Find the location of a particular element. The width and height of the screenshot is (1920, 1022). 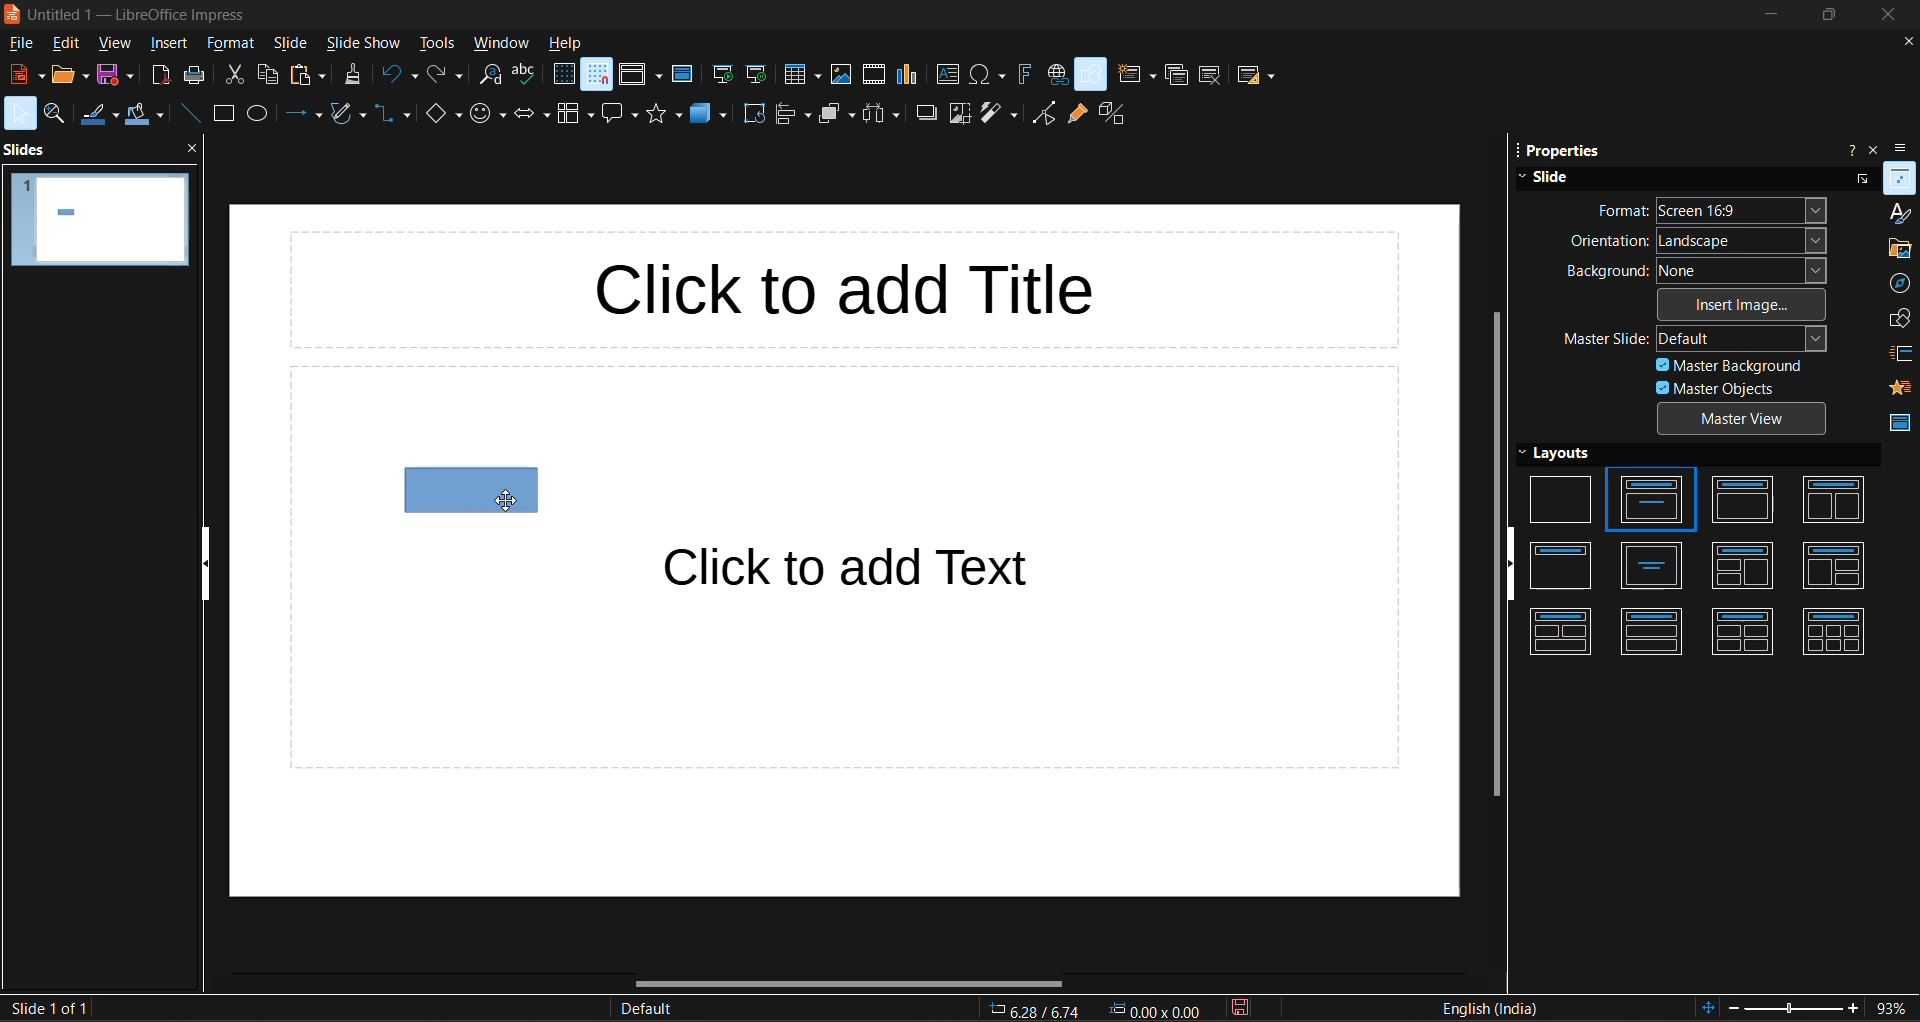

English(India) is located at coordinates (1492, 1007).